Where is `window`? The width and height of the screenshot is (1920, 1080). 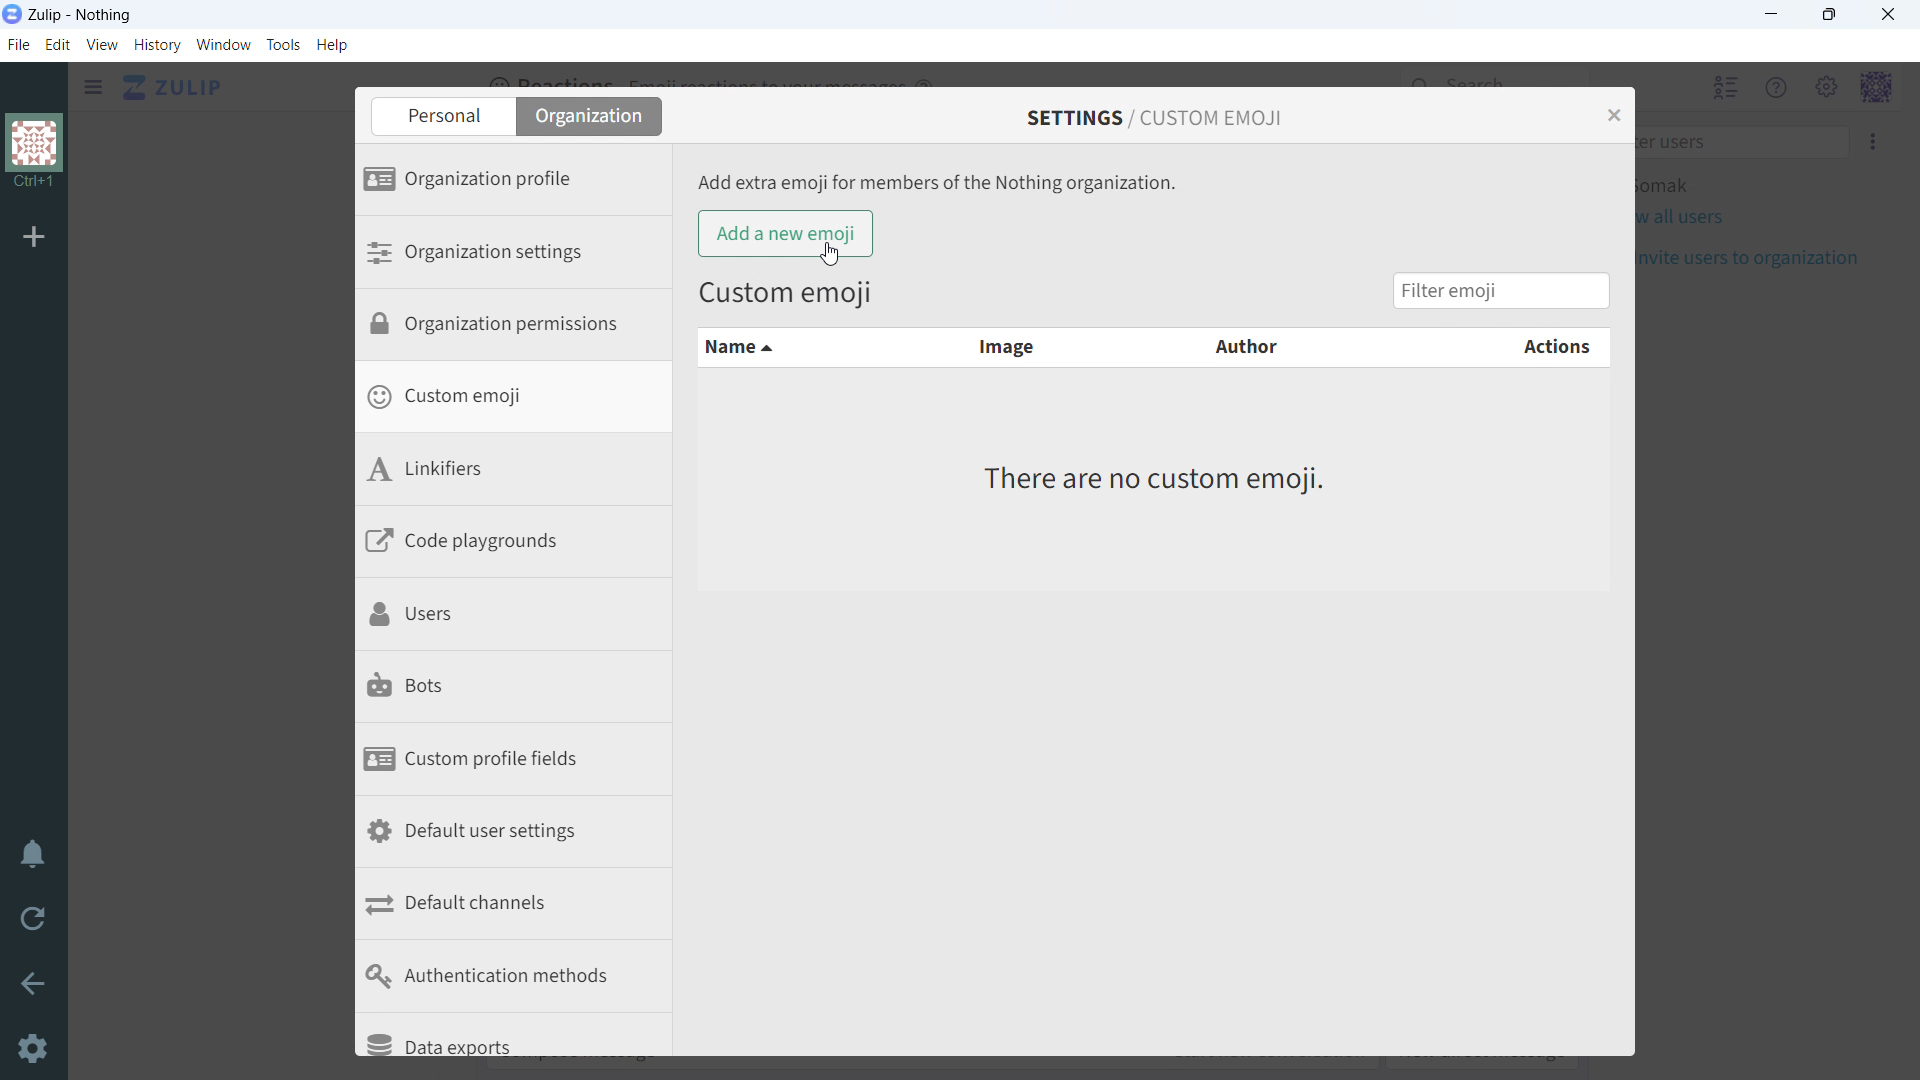 window is located at coordinates (224, 45).